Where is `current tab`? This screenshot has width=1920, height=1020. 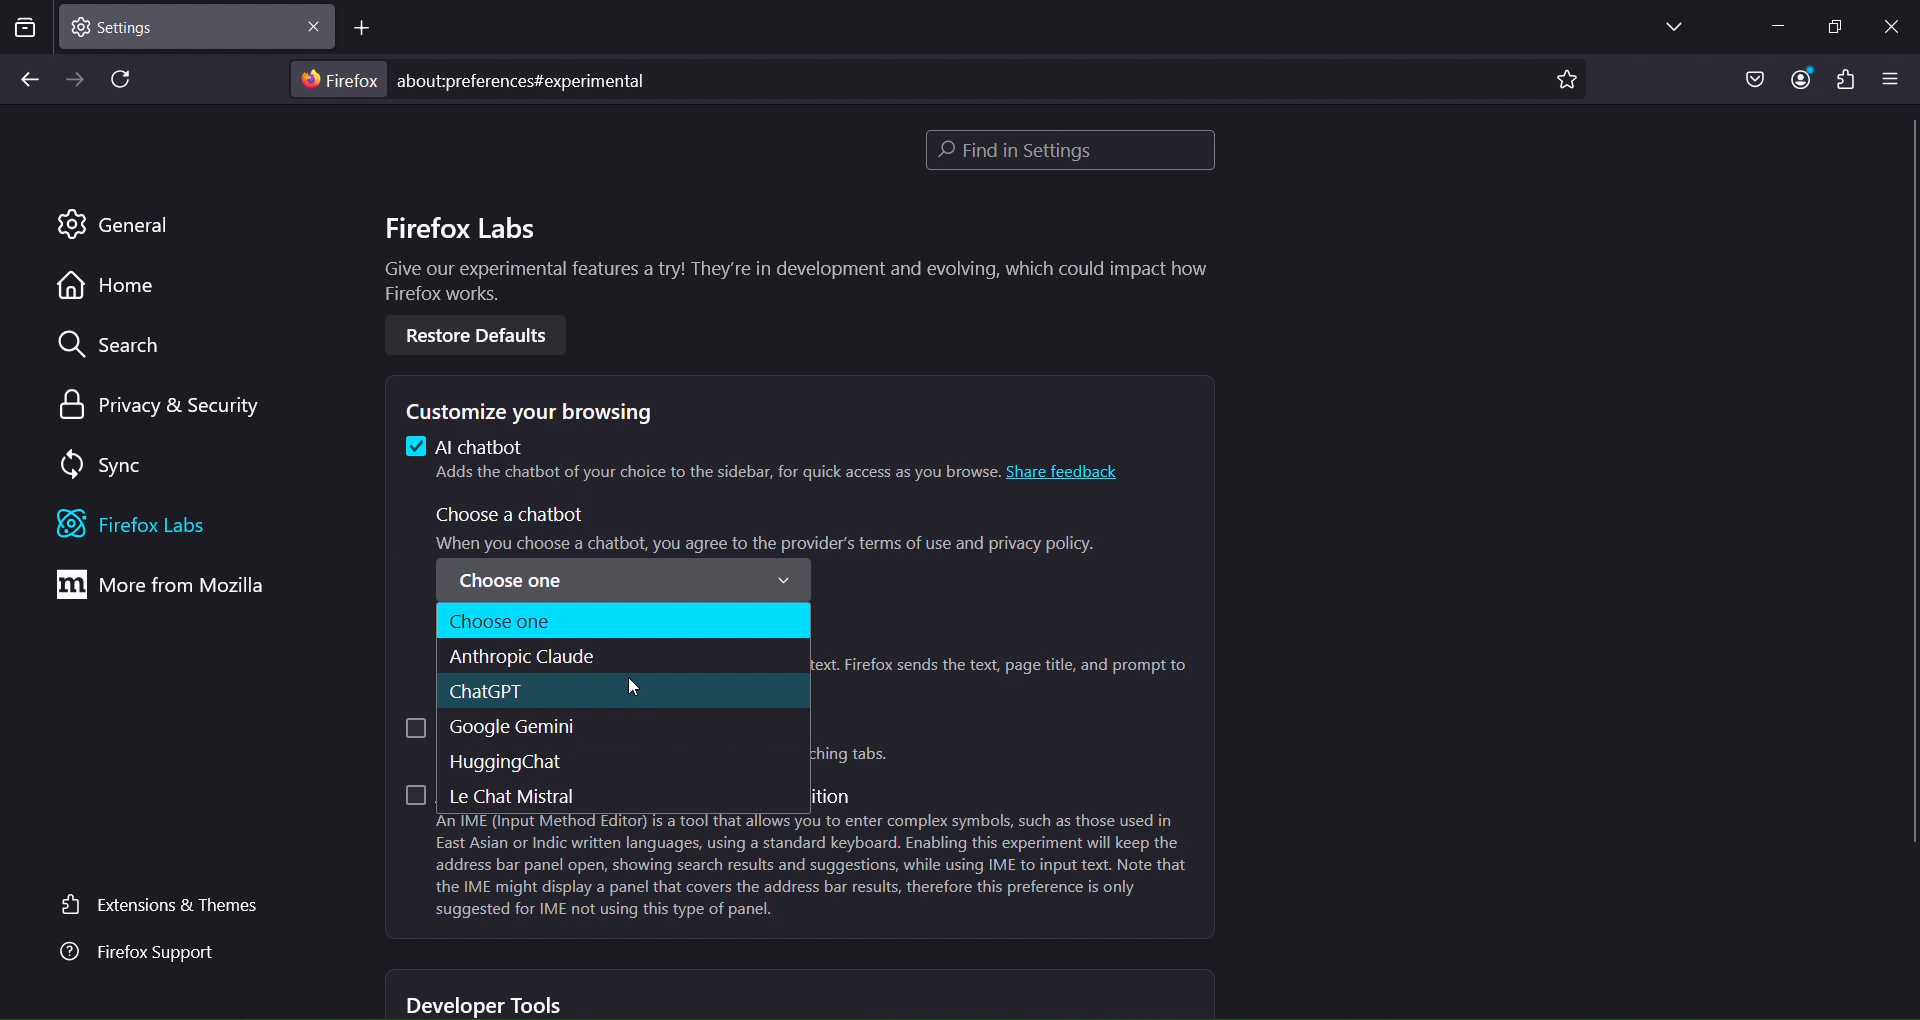
current tab is located at coordinates (132, 26).